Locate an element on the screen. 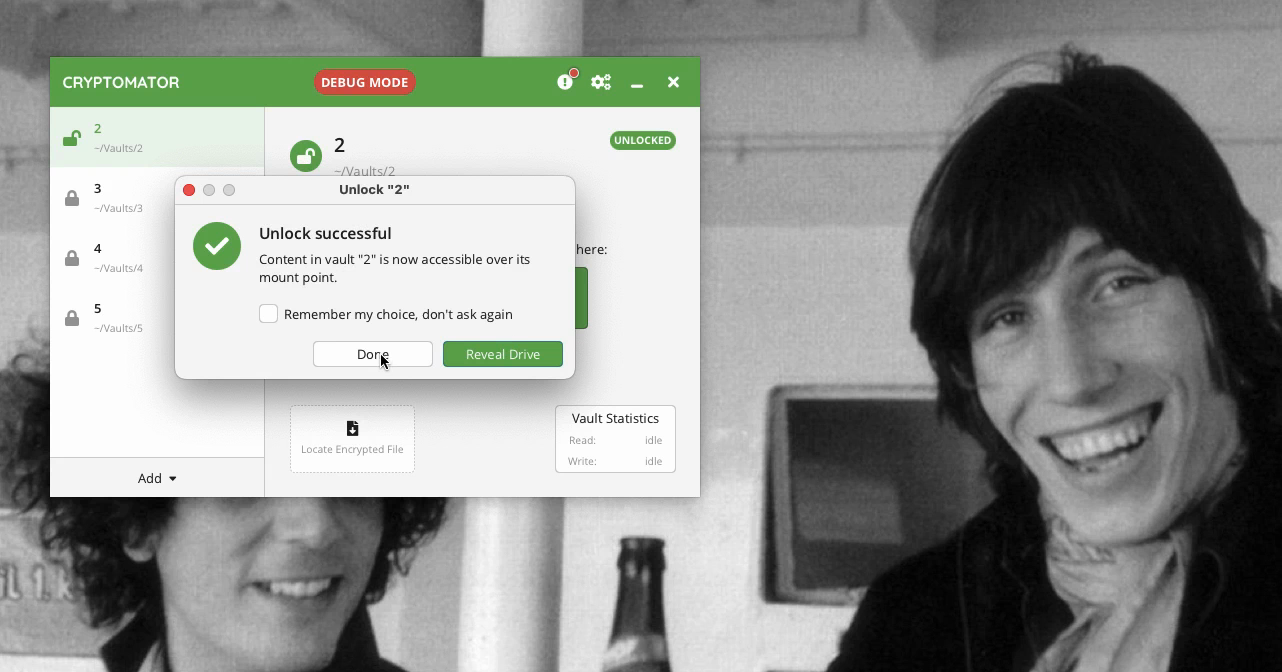 The width and height of the screenshot is (1282, 672). Add menu is located at coordinates (161, 479).